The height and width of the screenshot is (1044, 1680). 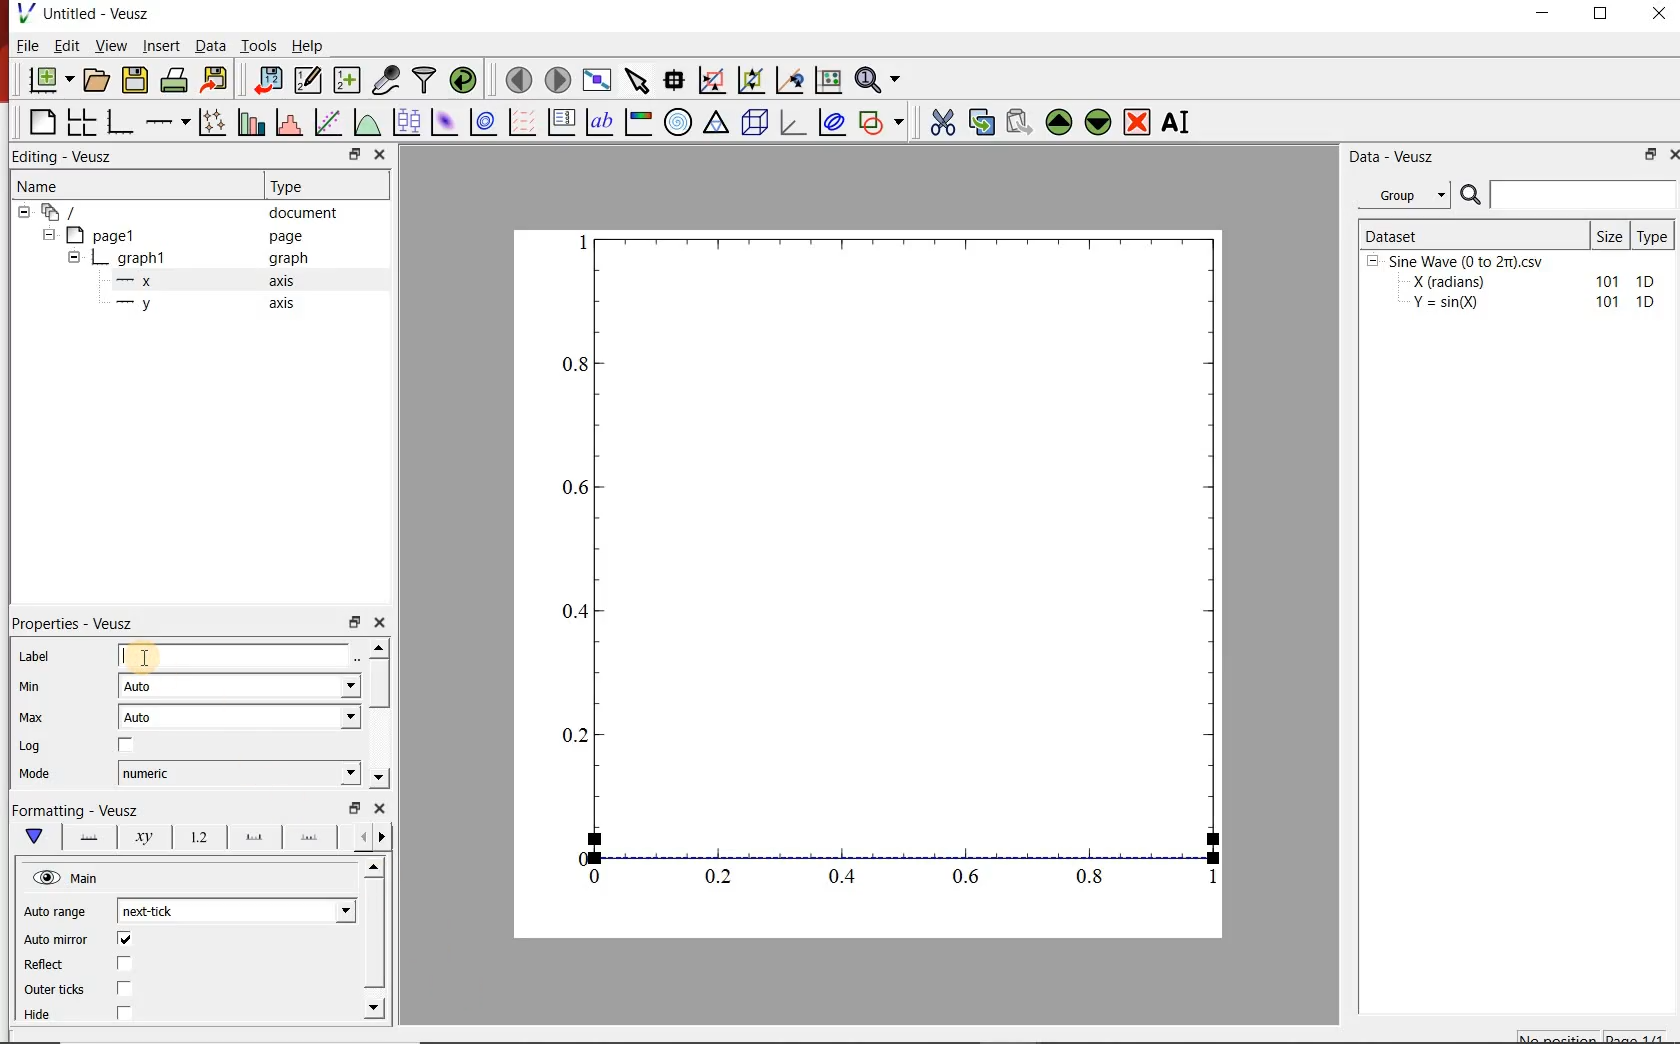 I want to click on save document, so click(x=135, y=81).